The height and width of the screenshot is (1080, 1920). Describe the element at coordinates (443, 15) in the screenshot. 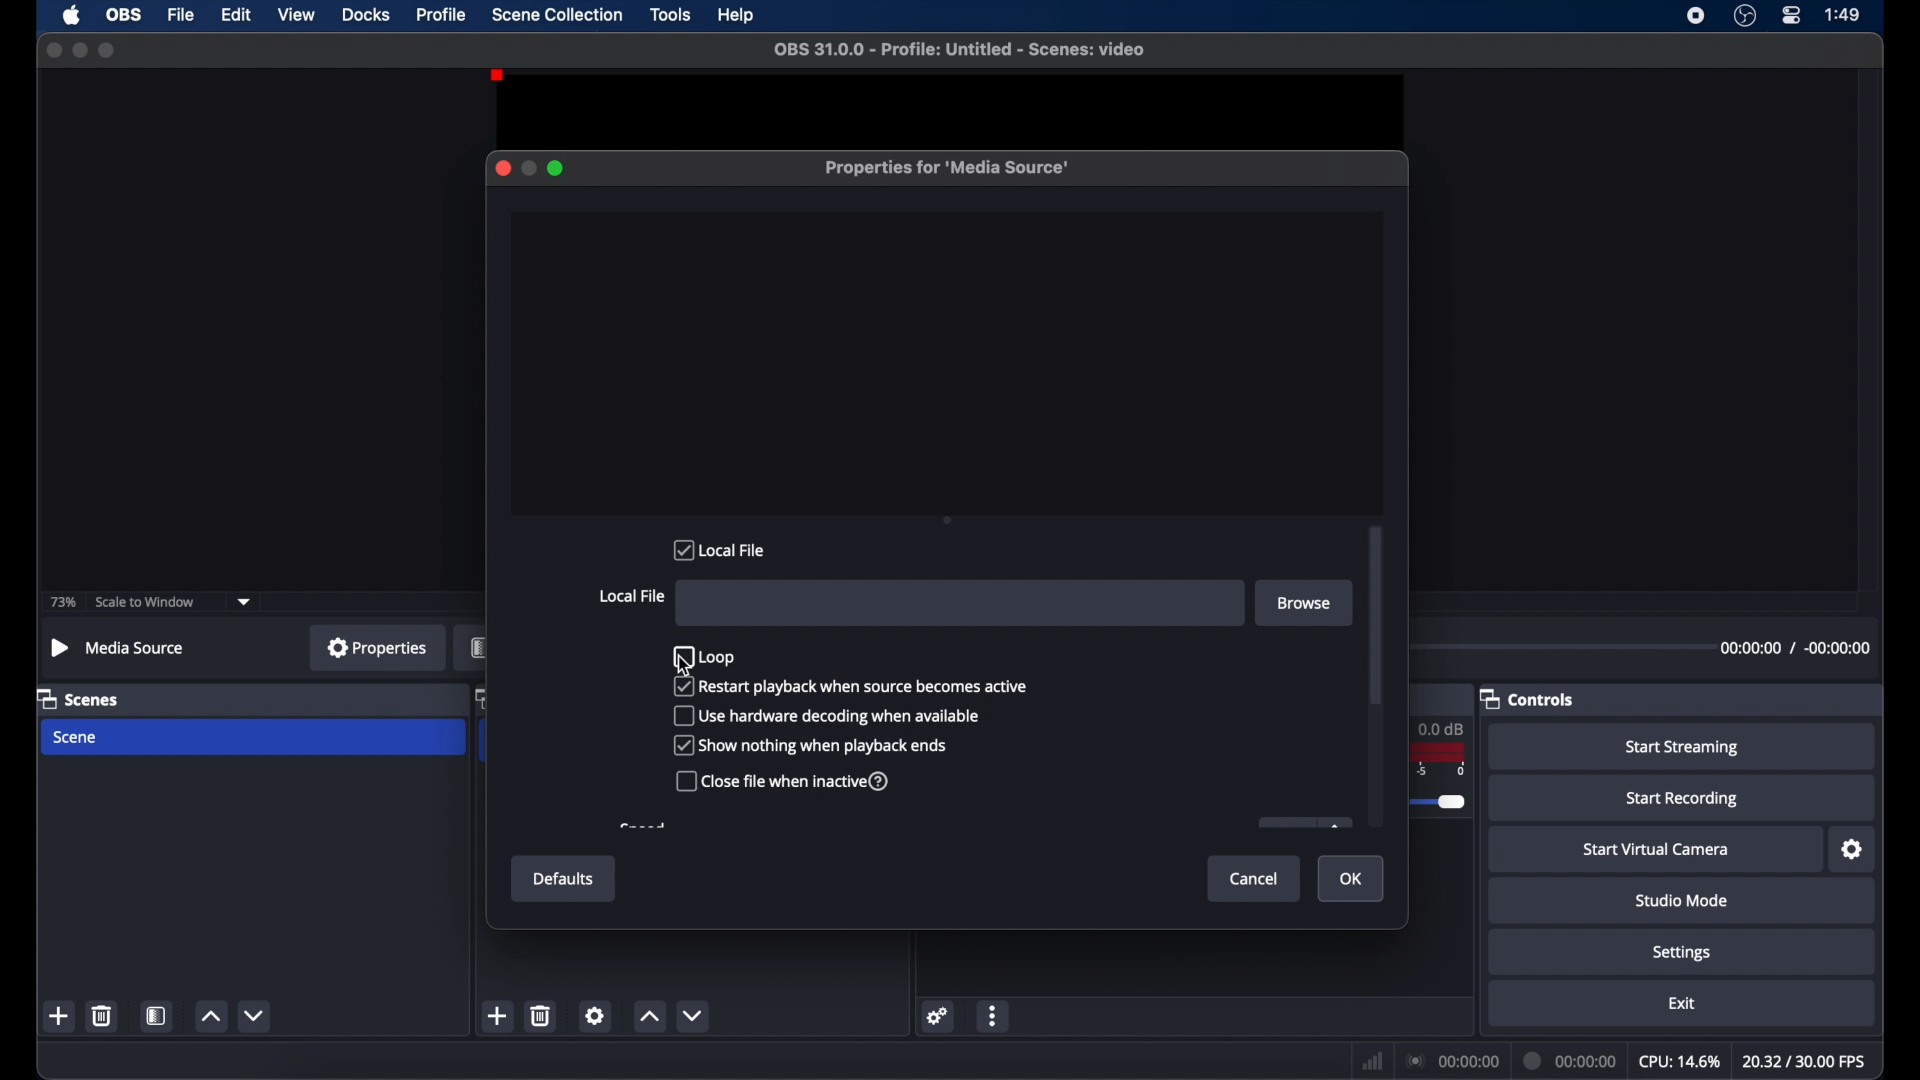

I see `profile` at that location.